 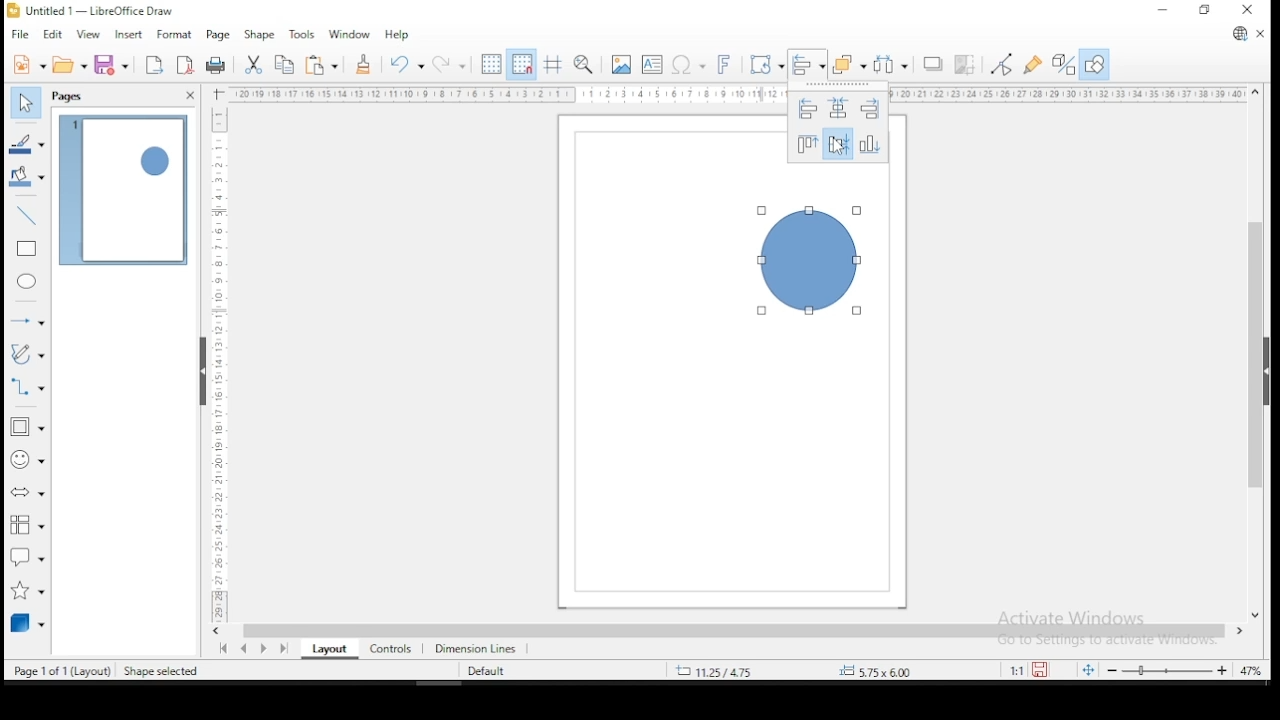 What do you see at coordinates (28, 64) in the screenshot?
I see `new` at bounding box center [28, 64].